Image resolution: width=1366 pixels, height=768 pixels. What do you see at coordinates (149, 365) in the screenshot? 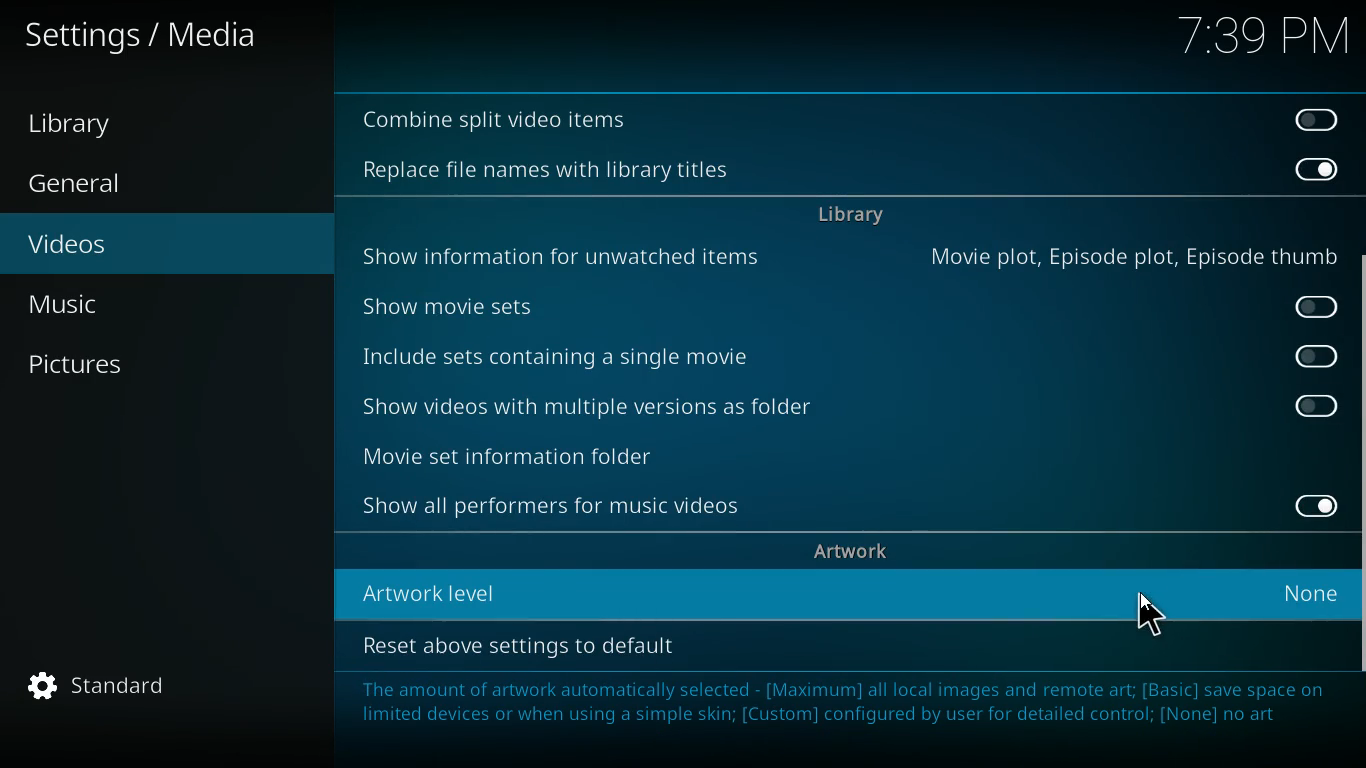
I see `pictures` at bounding box center [149, 365].